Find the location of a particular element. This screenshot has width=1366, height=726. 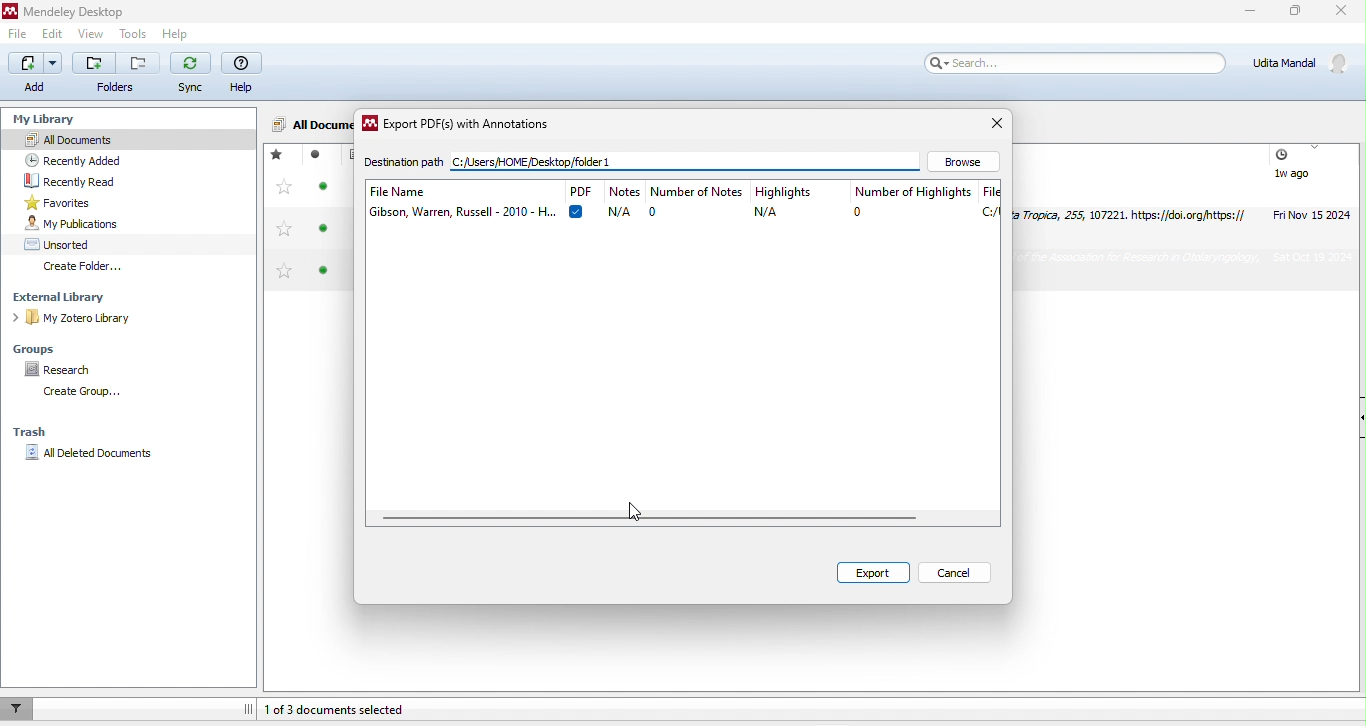

browse is located at coordinates (969, 160).